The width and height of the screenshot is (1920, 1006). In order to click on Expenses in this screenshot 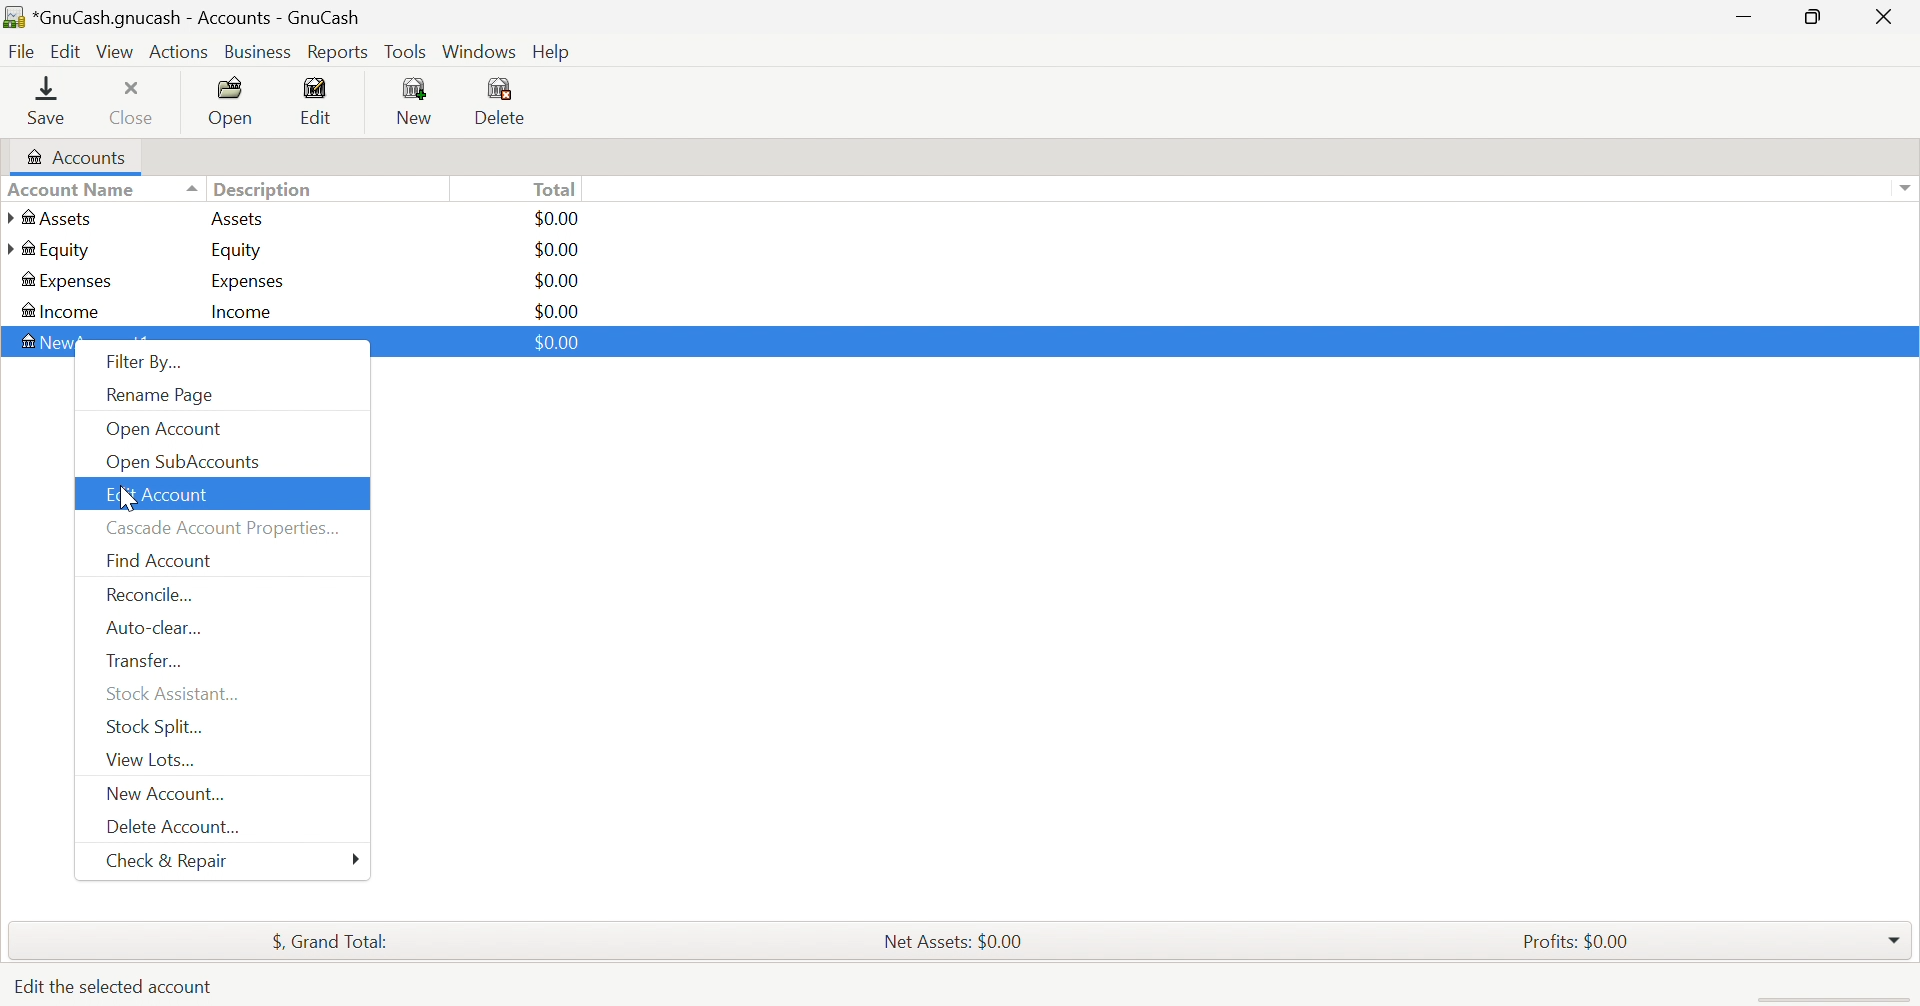, I will do `click(69, 281)`.